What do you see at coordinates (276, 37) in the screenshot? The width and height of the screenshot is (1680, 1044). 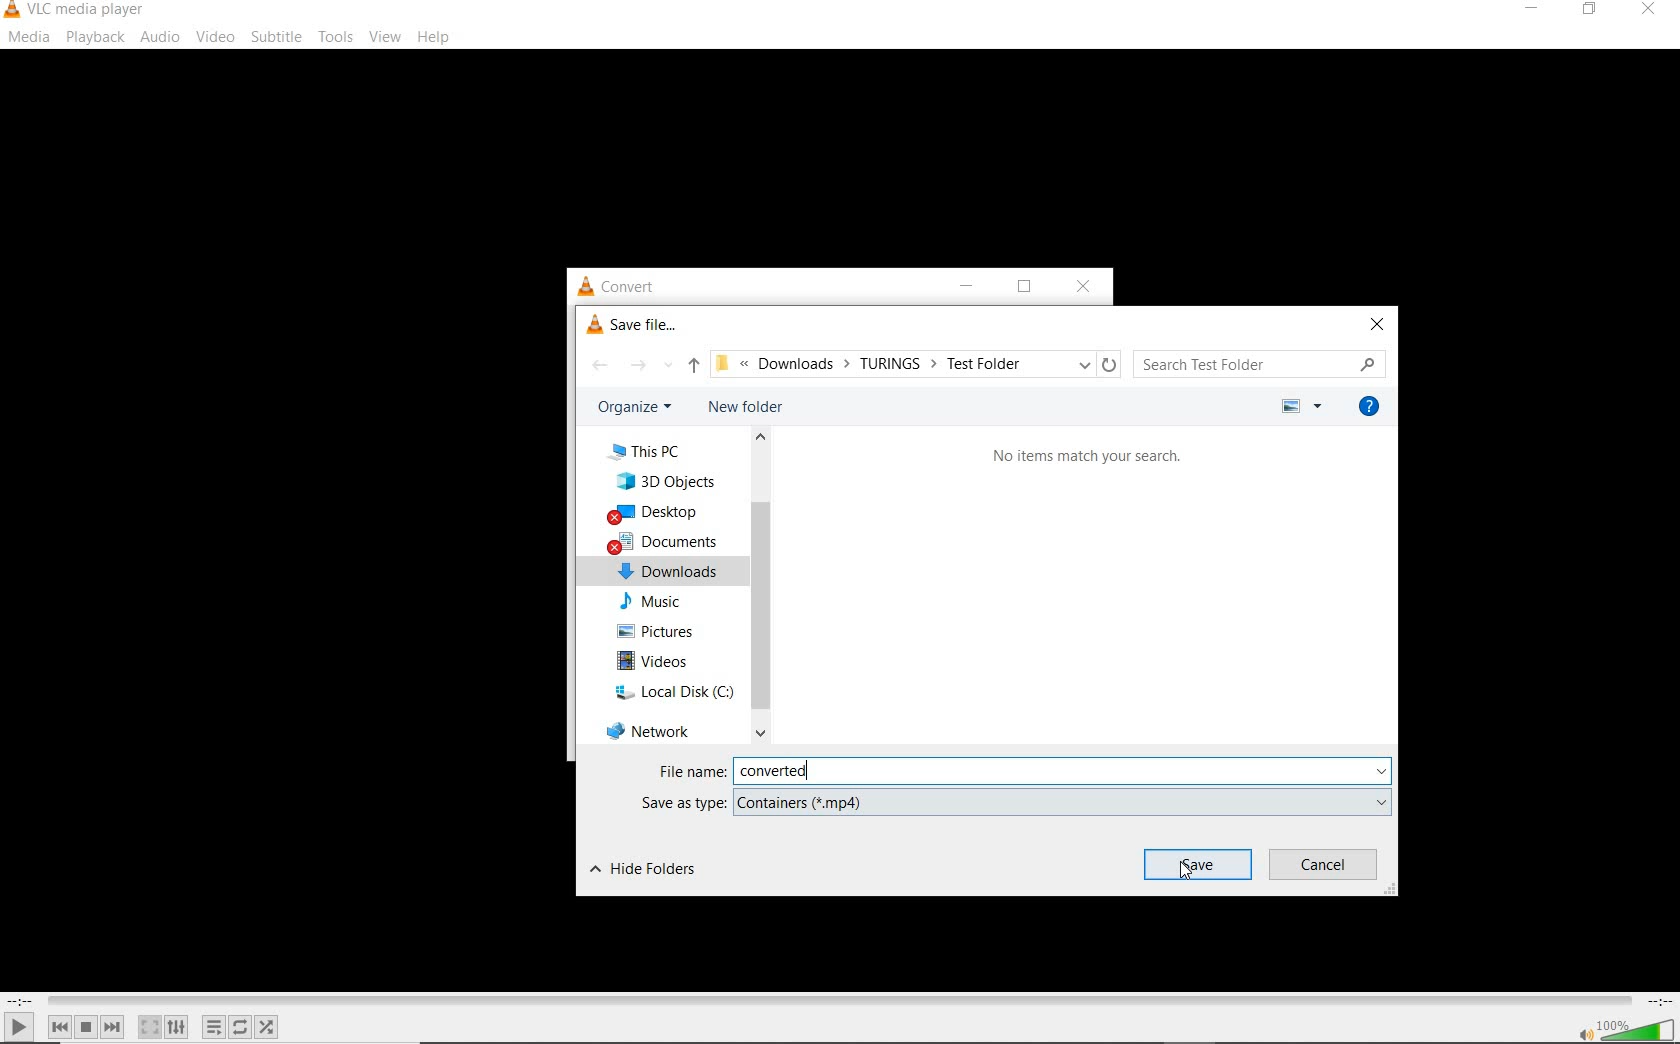 I see `subtitle` at bounding box center [276, 37].